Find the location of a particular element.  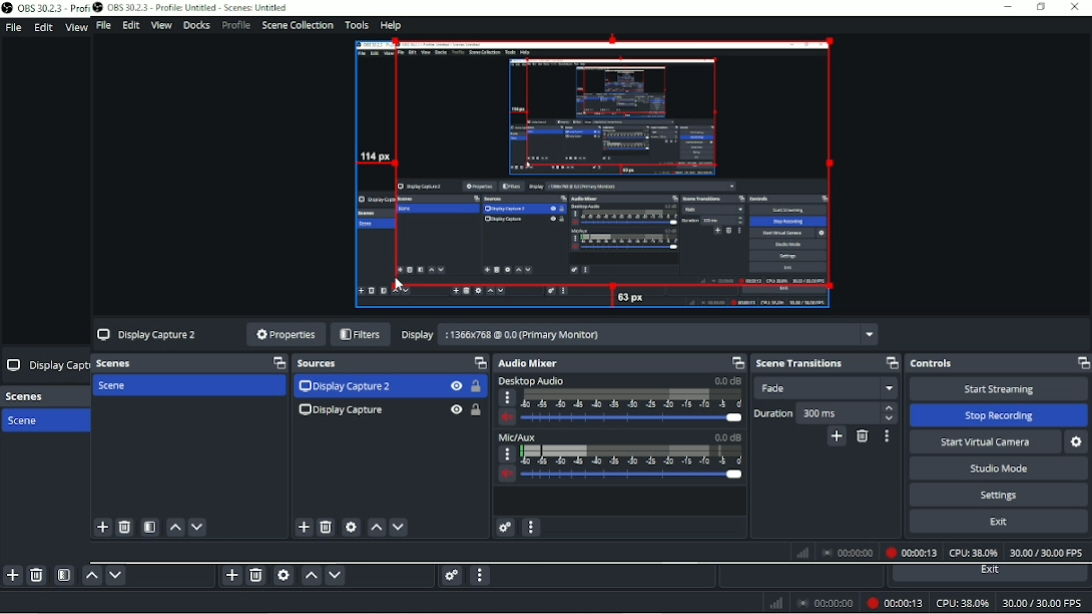

Move source(s) up is located at coordinates (311, 577).